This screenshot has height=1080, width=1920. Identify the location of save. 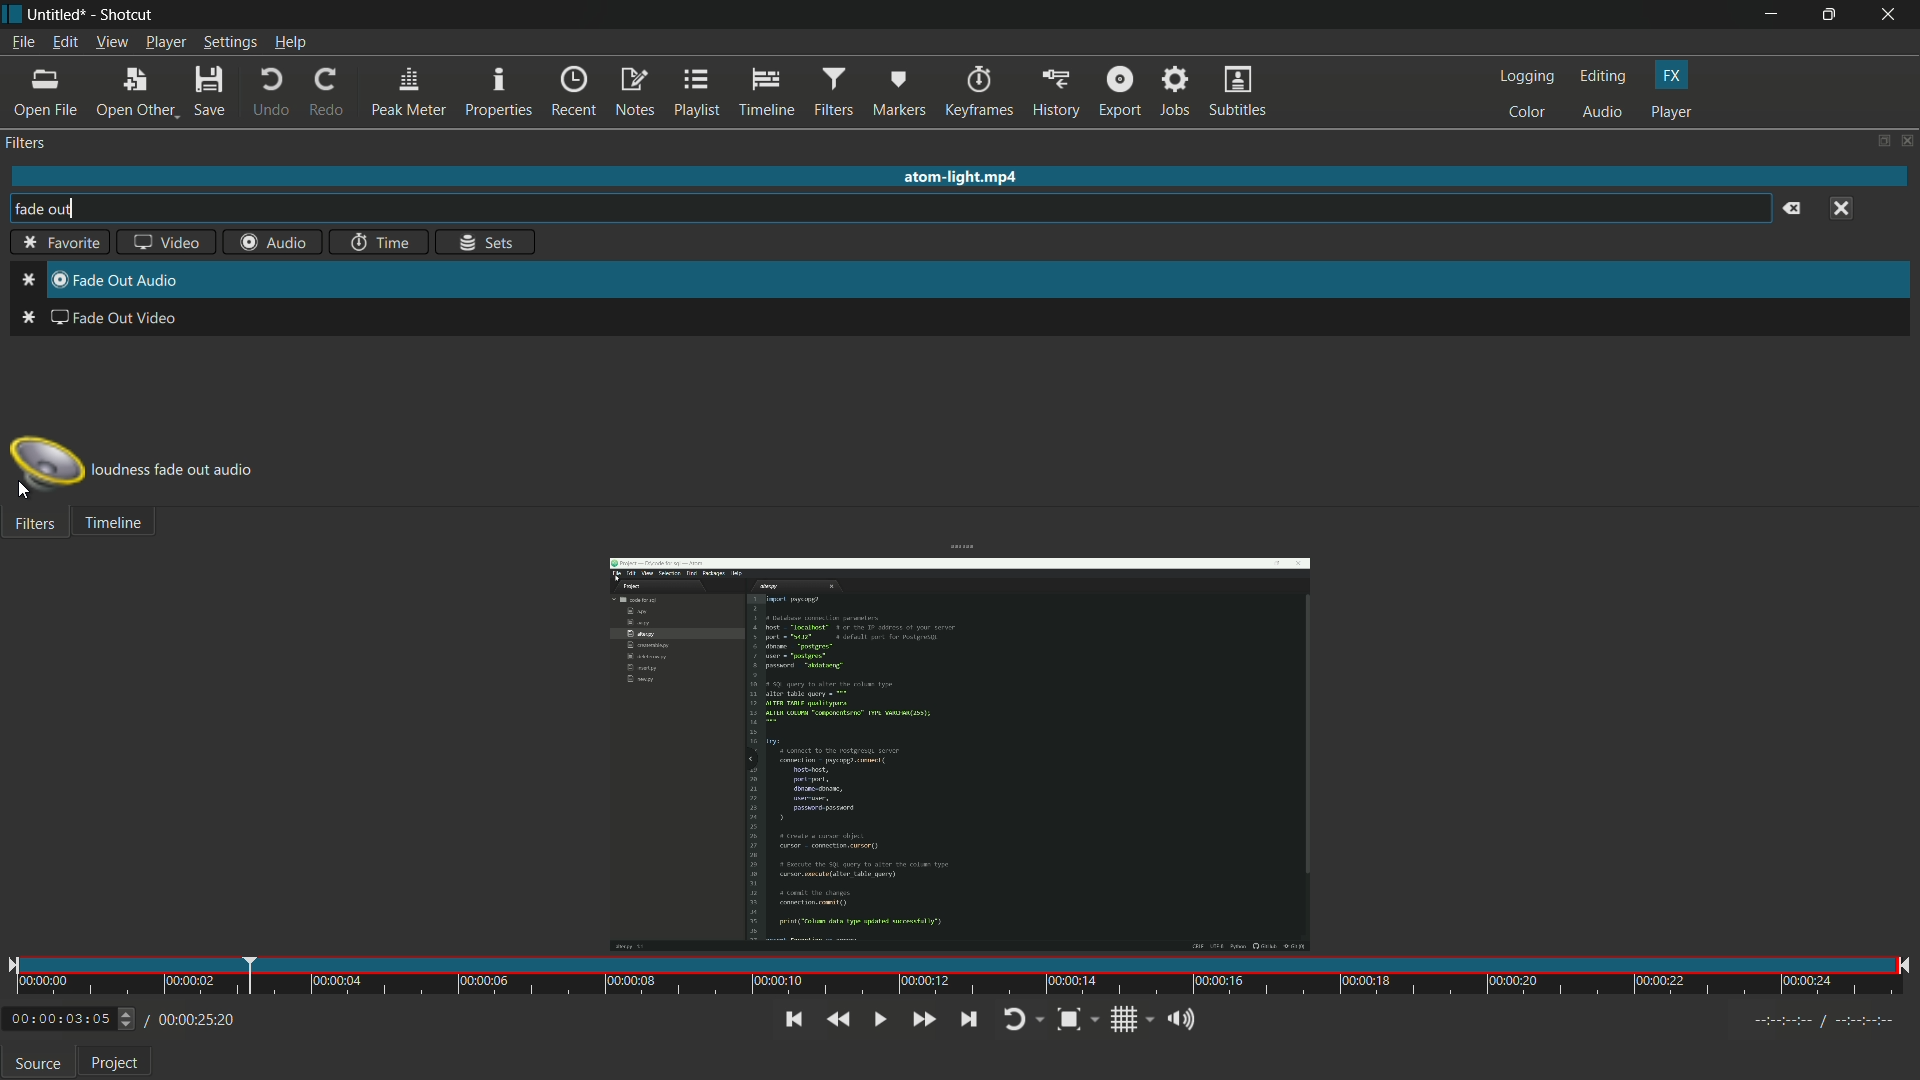
(211, 92).